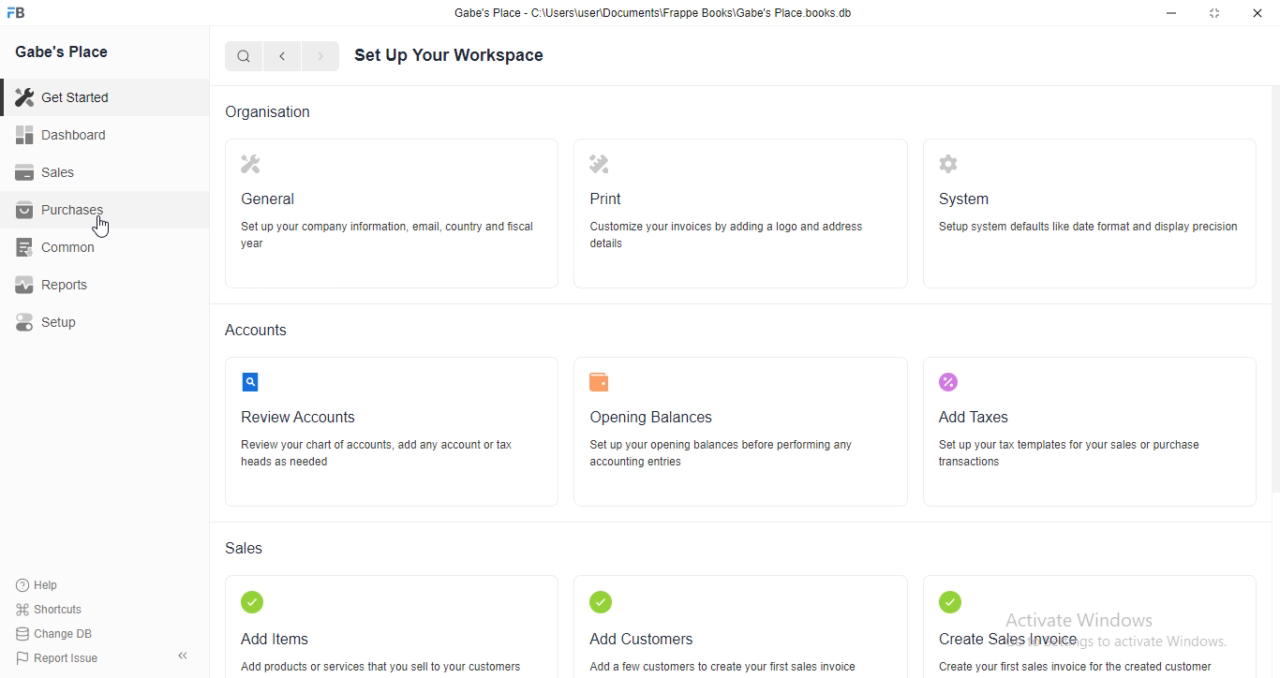  I want to click on Add Items, so click(275, 637).